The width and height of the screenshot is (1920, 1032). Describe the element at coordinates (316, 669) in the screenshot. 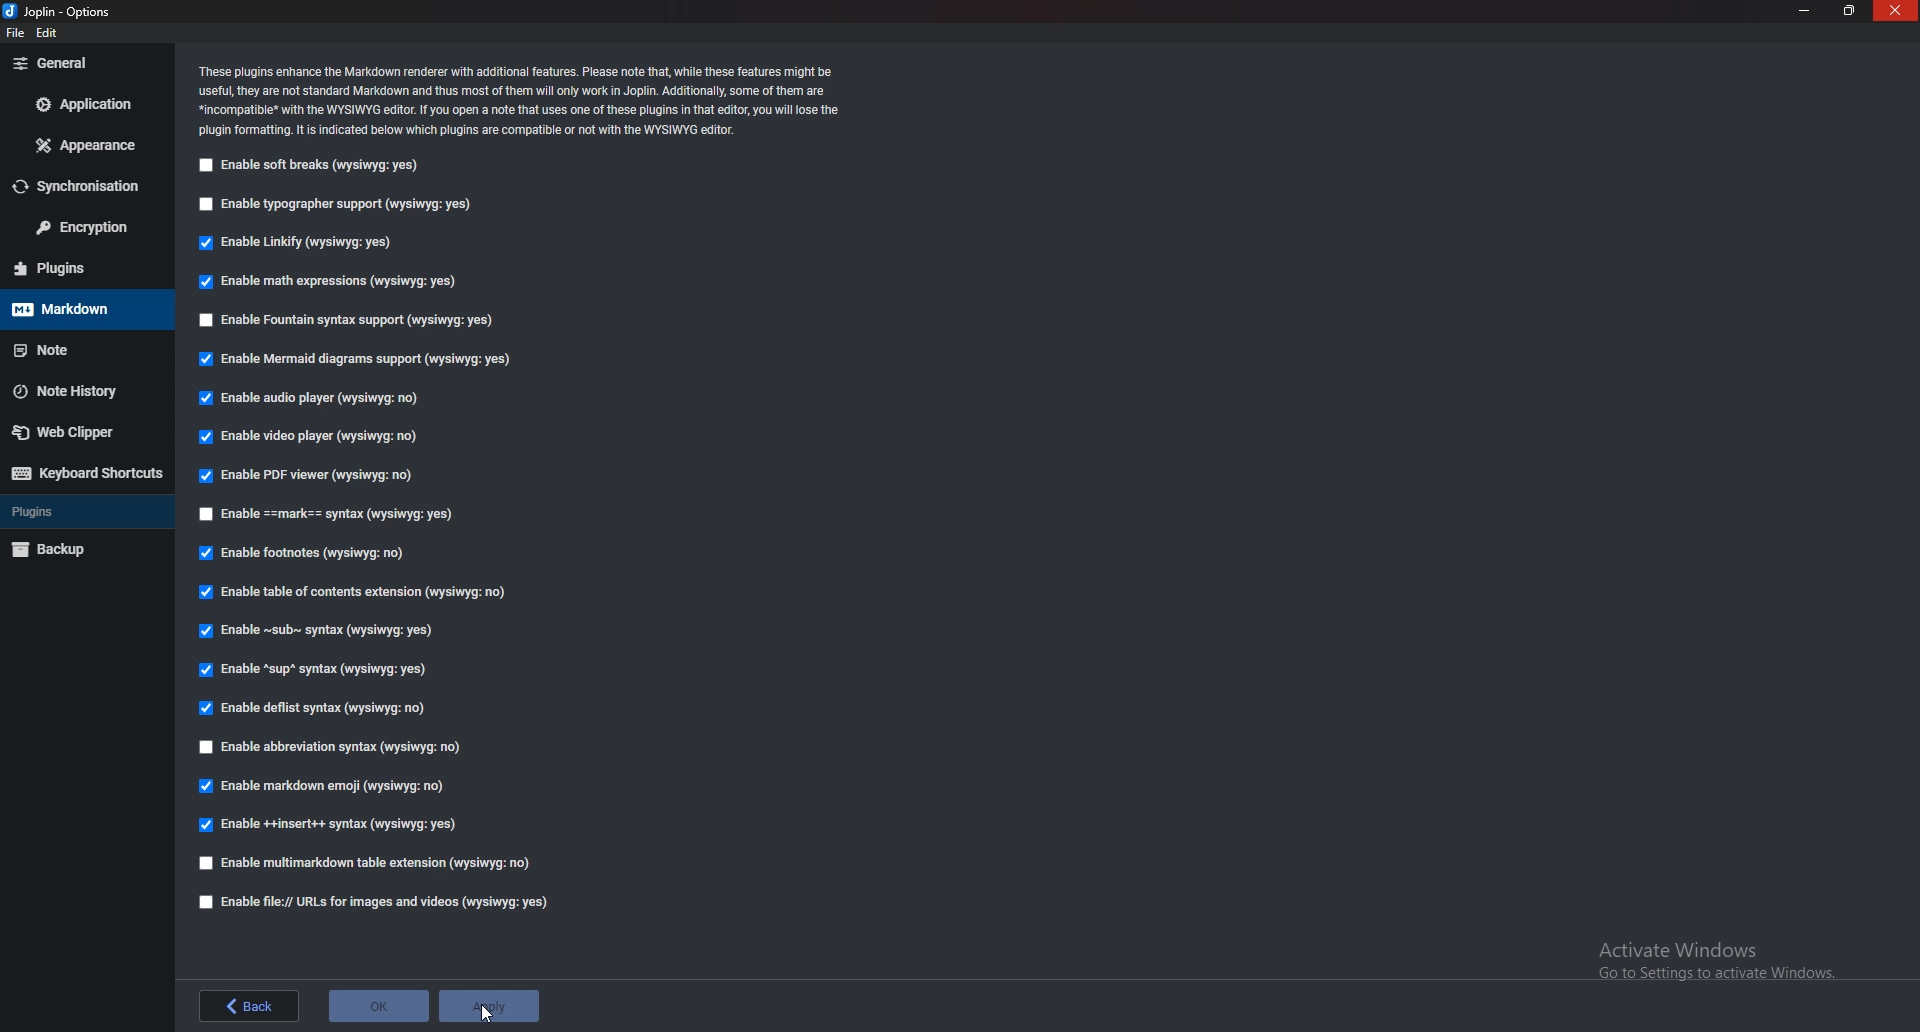

I see `Enable sup syntax` at that location.